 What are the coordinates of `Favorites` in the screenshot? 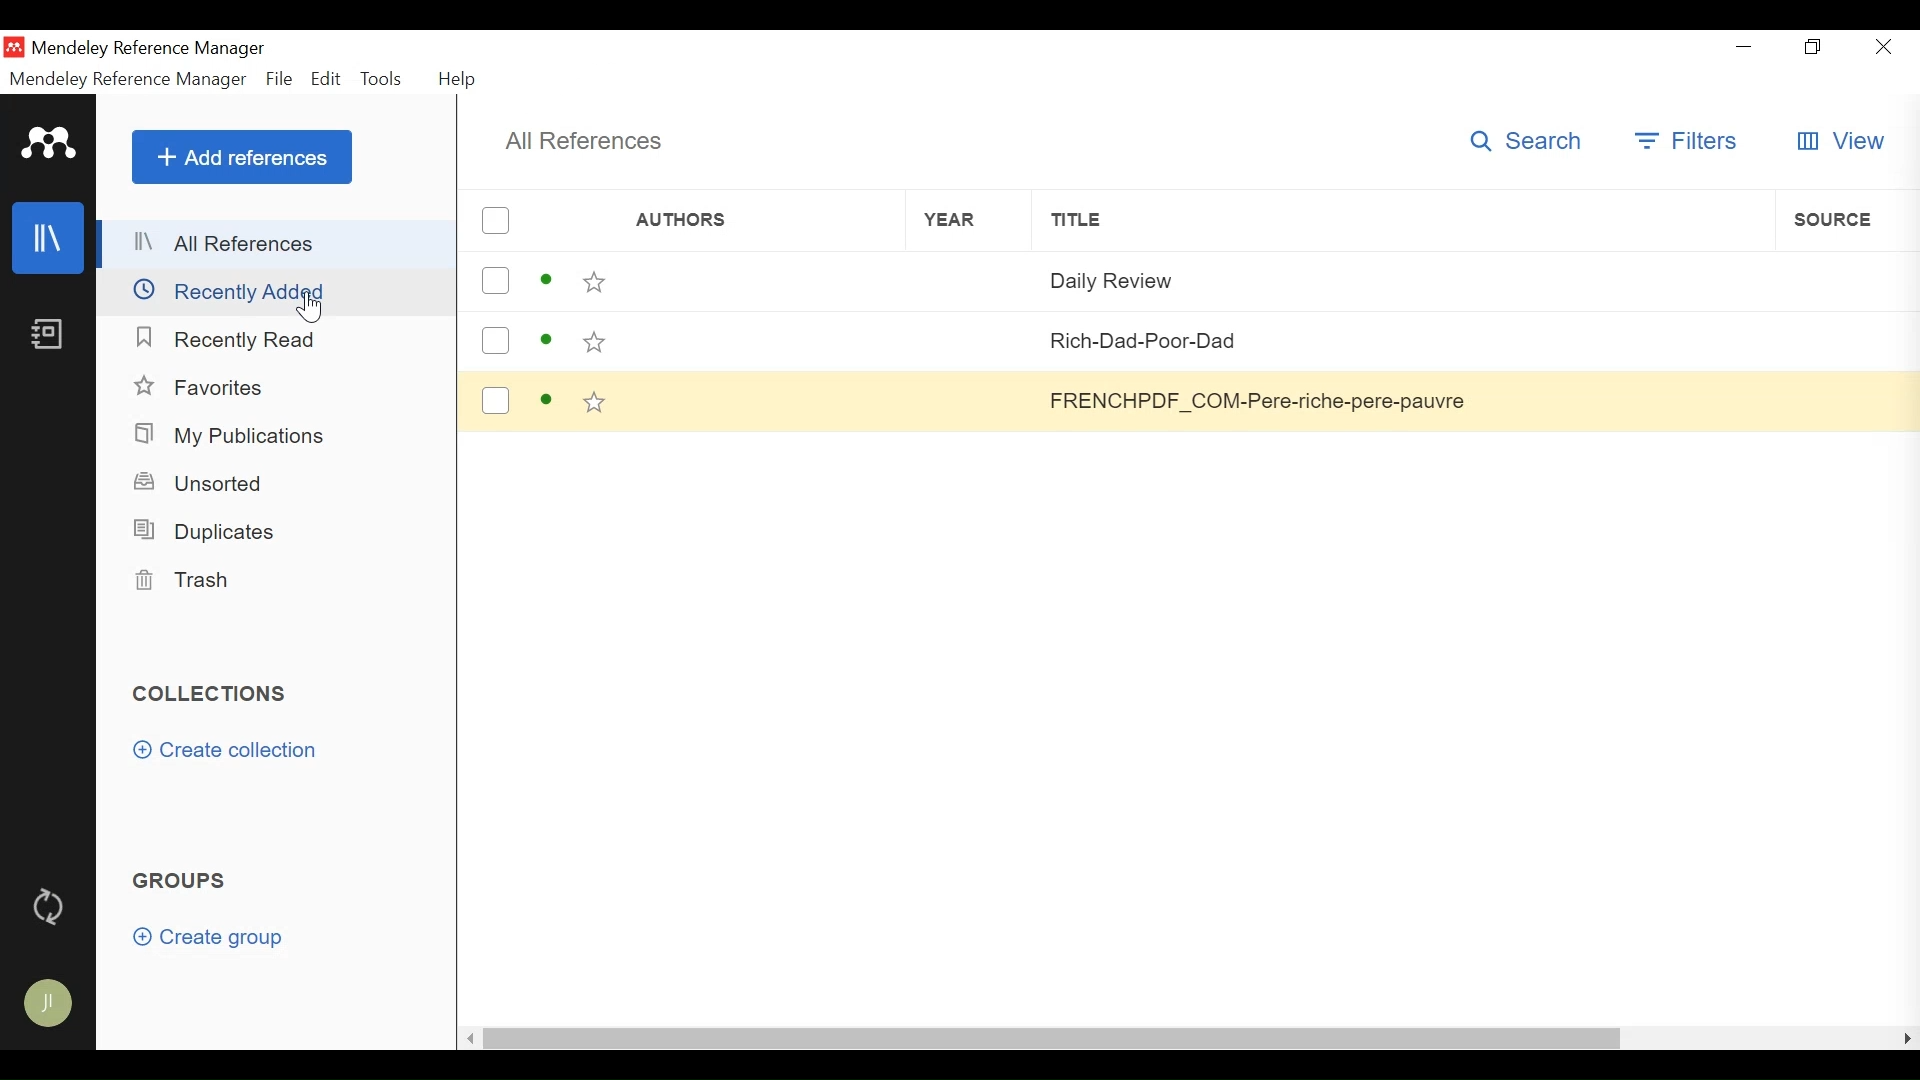 It's located at (205, 387).